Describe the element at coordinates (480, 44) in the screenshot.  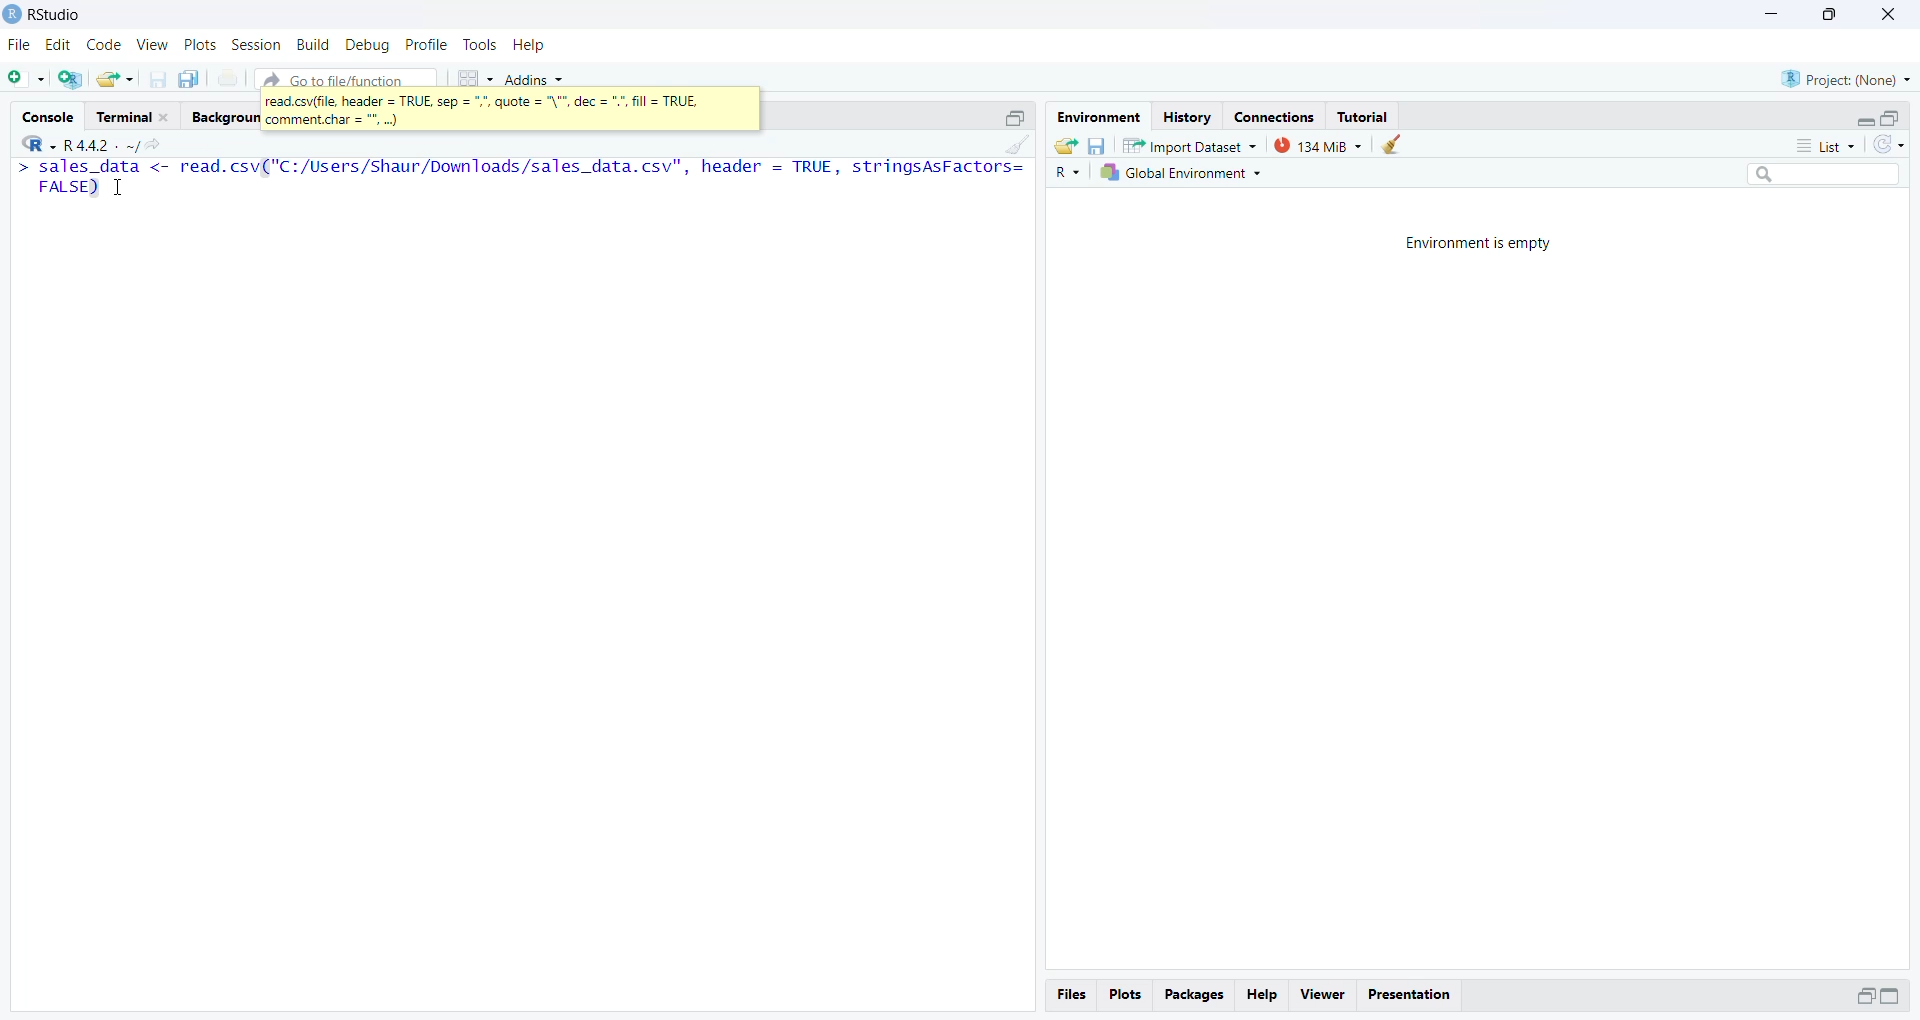
I see `Tools` at that location.